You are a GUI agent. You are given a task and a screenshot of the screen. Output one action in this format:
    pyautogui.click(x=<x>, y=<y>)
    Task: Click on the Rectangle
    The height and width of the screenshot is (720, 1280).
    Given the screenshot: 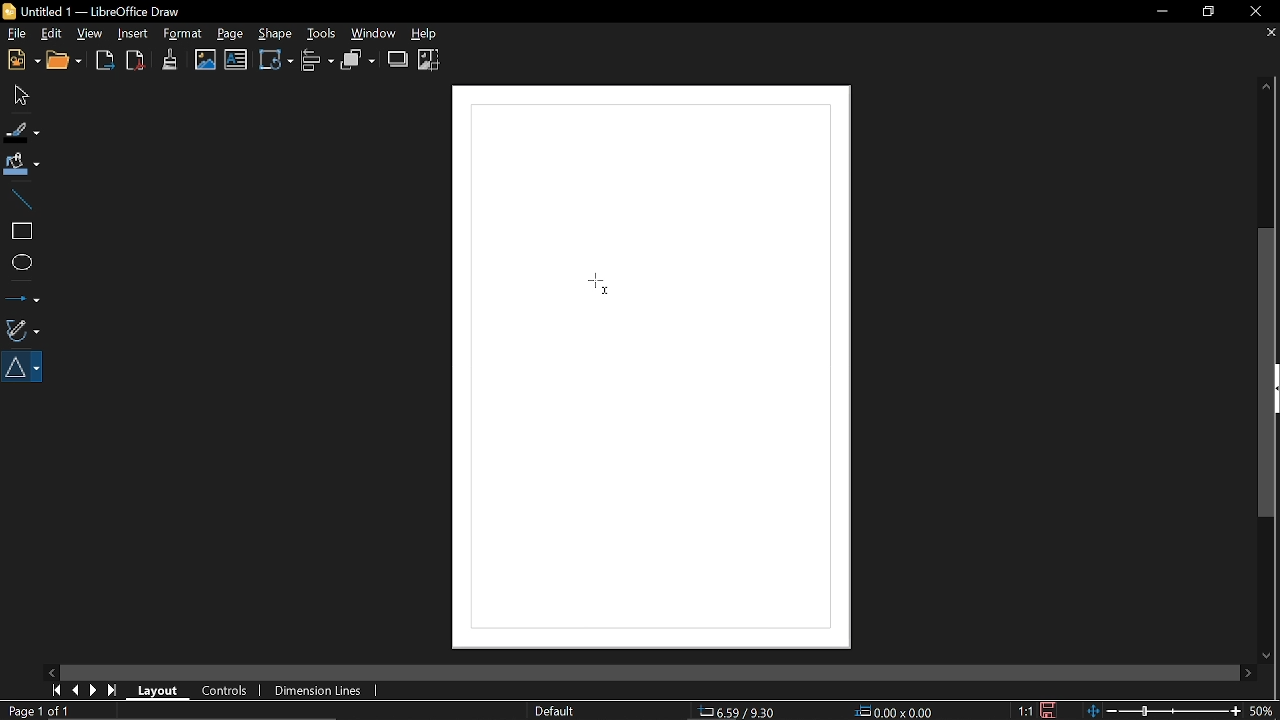 What is the action you would take?
    pyautogui.click(x=20, y=231)
    